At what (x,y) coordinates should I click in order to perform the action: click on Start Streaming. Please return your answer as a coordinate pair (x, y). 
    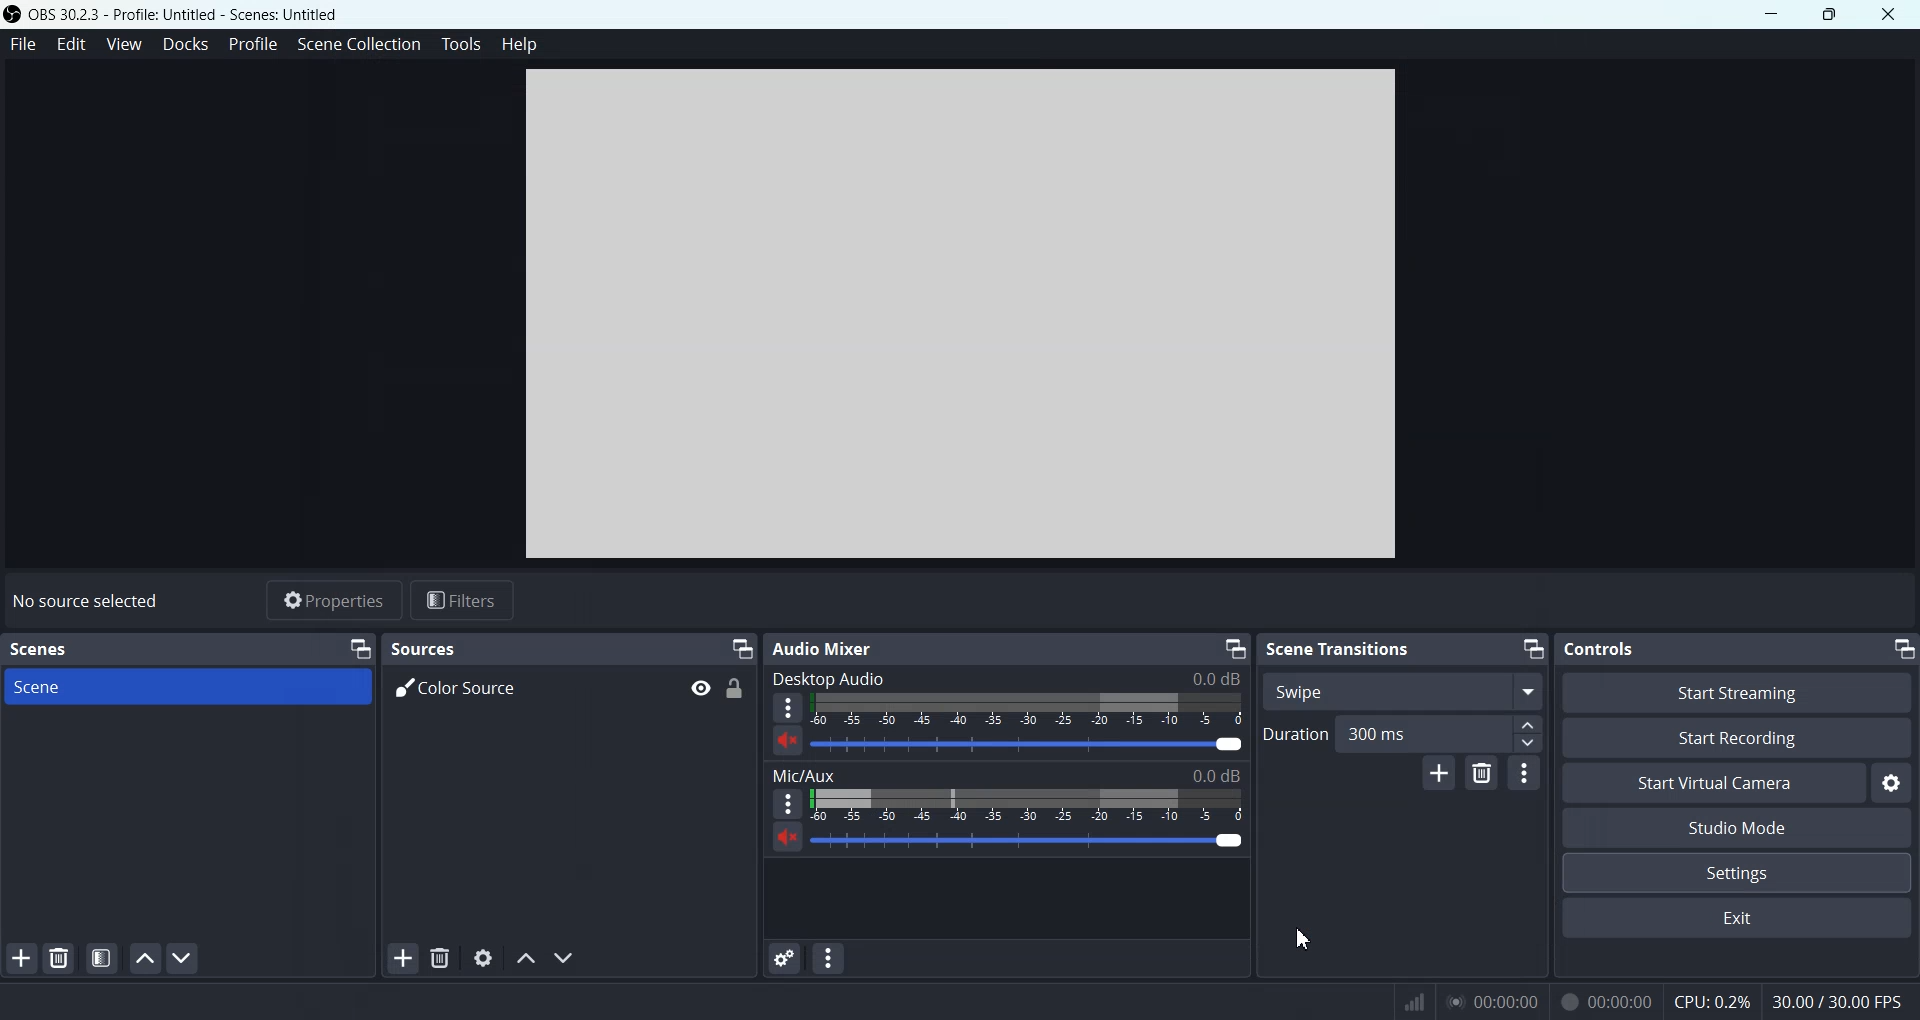
    Looking at the image, I should click on (1738, 691).